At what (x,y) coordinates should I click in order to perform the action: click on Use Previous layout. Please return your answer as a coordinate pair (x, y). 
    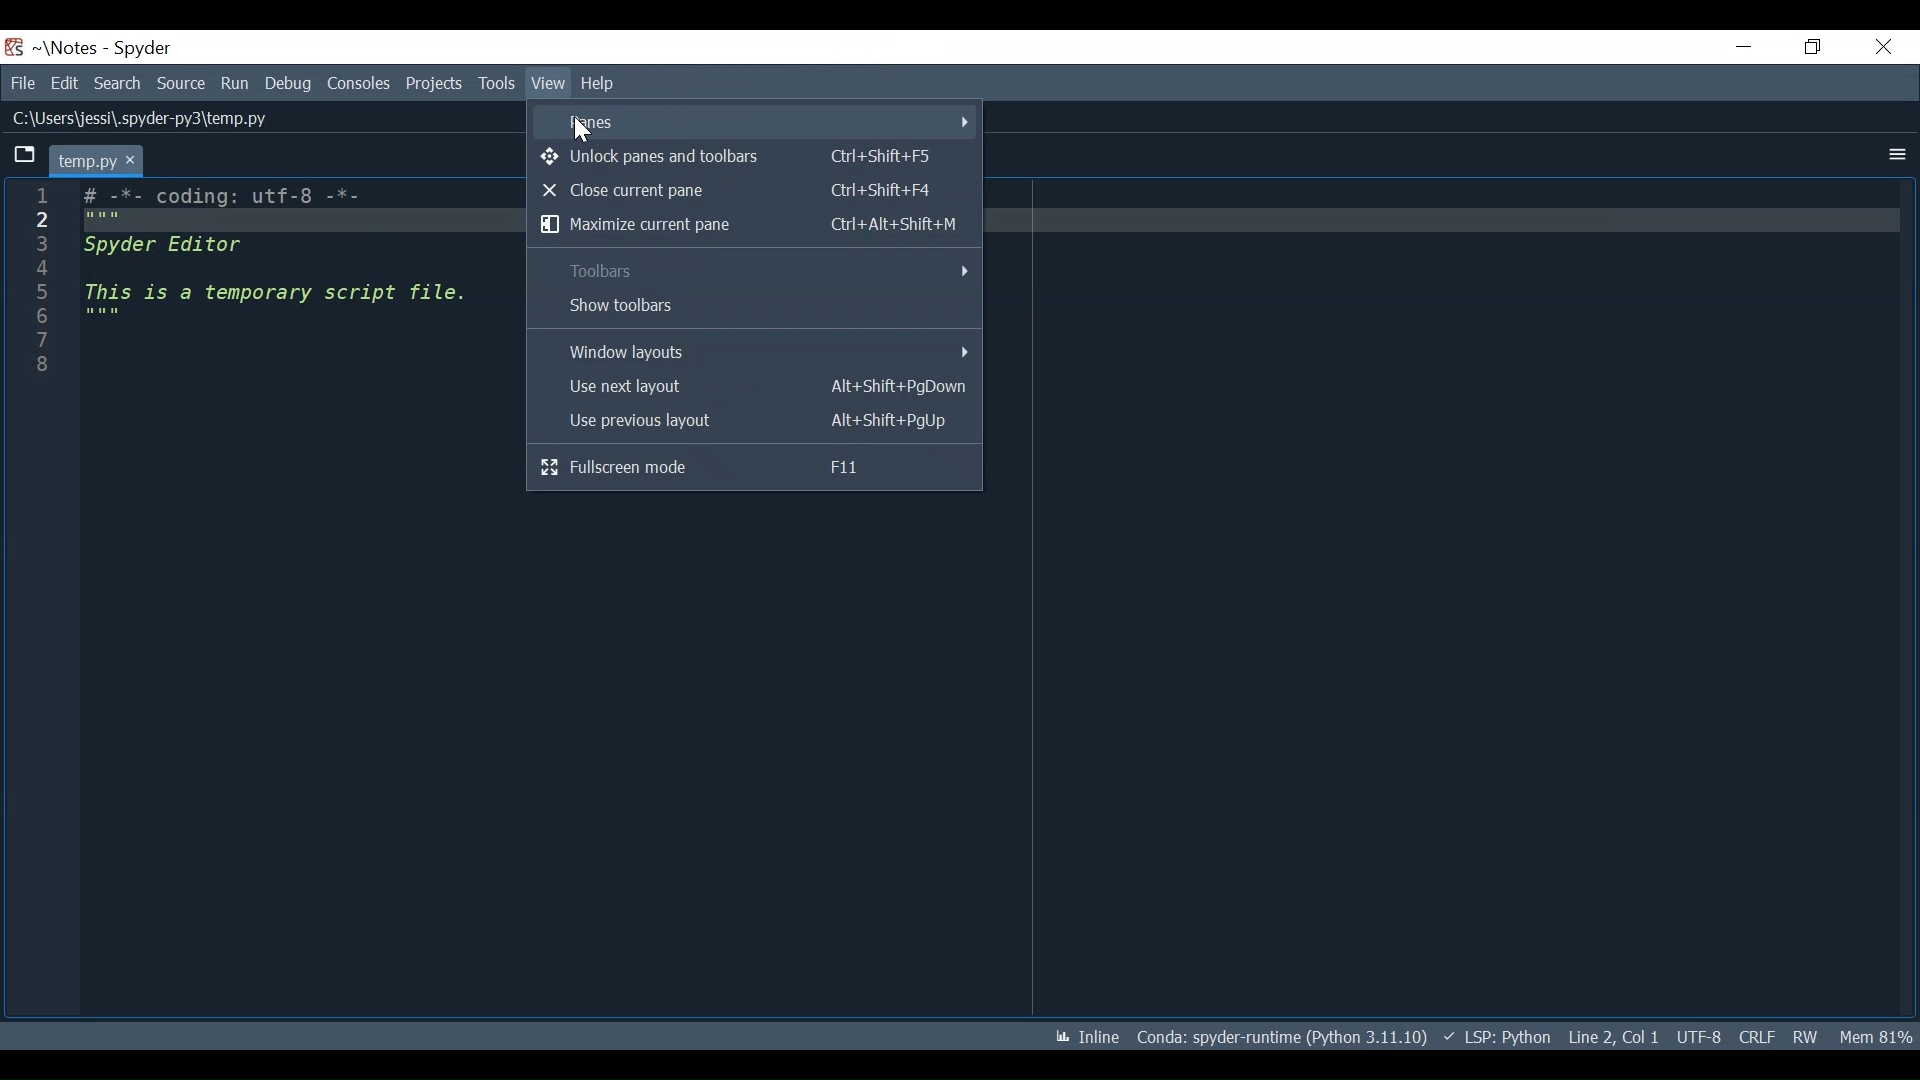
    Looking at the image, I should click on (756, 421).